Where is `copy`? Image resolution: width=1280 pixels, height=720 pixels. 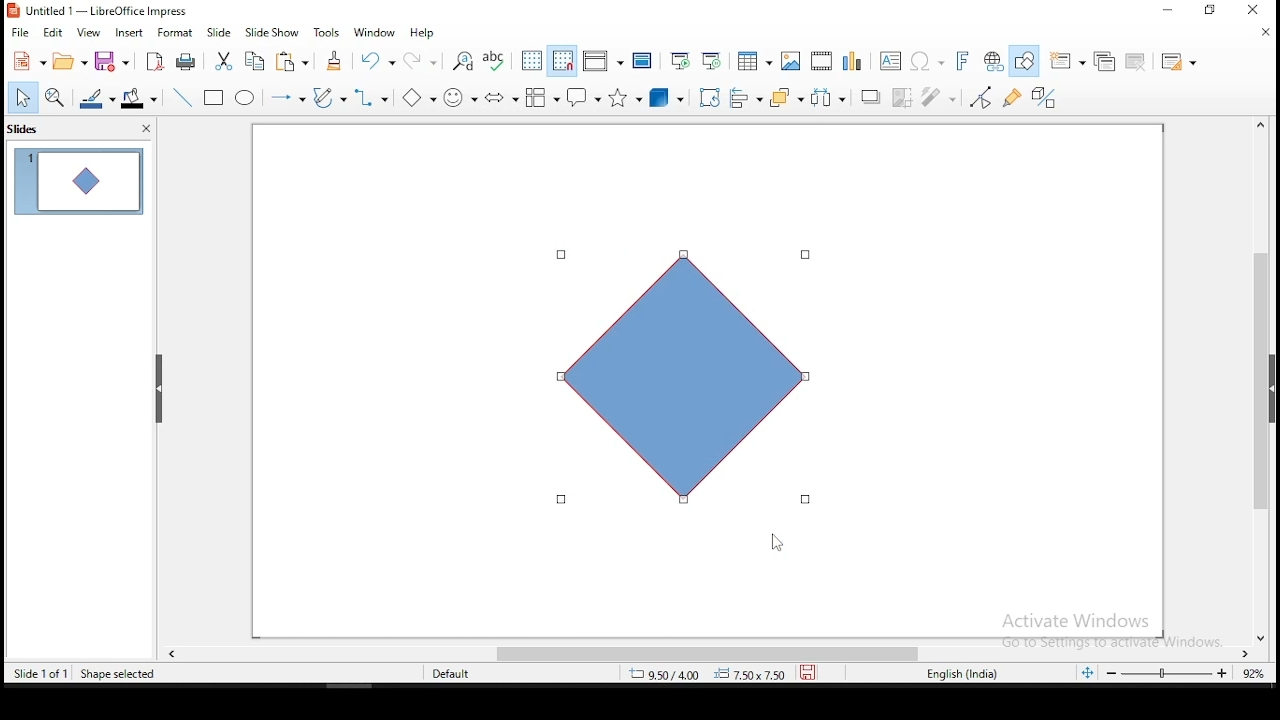
copy is located at coordinates (257, 61).